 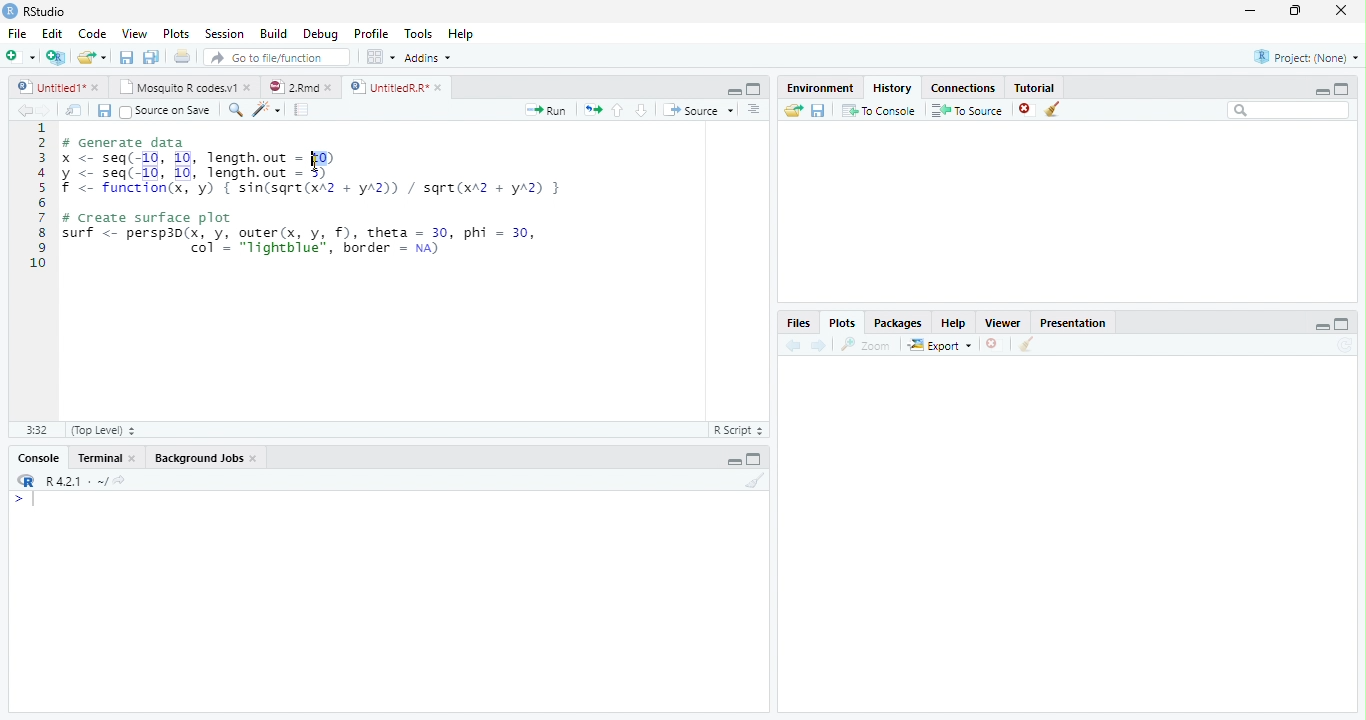 What do you see at coordinates (317, 204) in the screenshot?
I see `# Generate data

x <- seq(-10, 10, length.out = 10)

y <- seq(-10, 10, length.out - 5)

f <- function(x, 'y) { sin(sqre(xA2 + yA2)) / sqre(xr2 + yA2) }
# Create surface plot

surf <- persp3d(x, y, outer(x, y, f), theta = 30, phi = 30,

| col’ = "lightblue", border = na)` at bounding box center [317, 204].